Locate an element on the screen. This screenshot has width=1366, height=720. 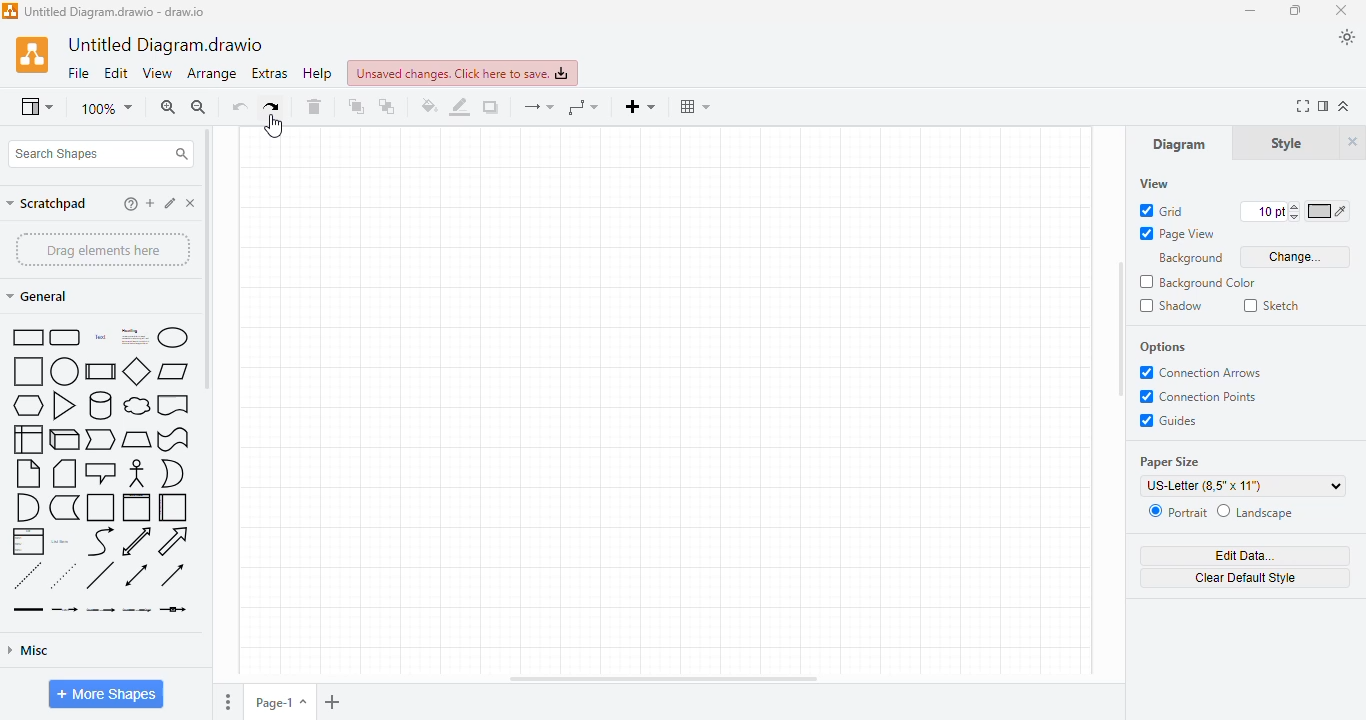
general is located at coordinates (37, 296).